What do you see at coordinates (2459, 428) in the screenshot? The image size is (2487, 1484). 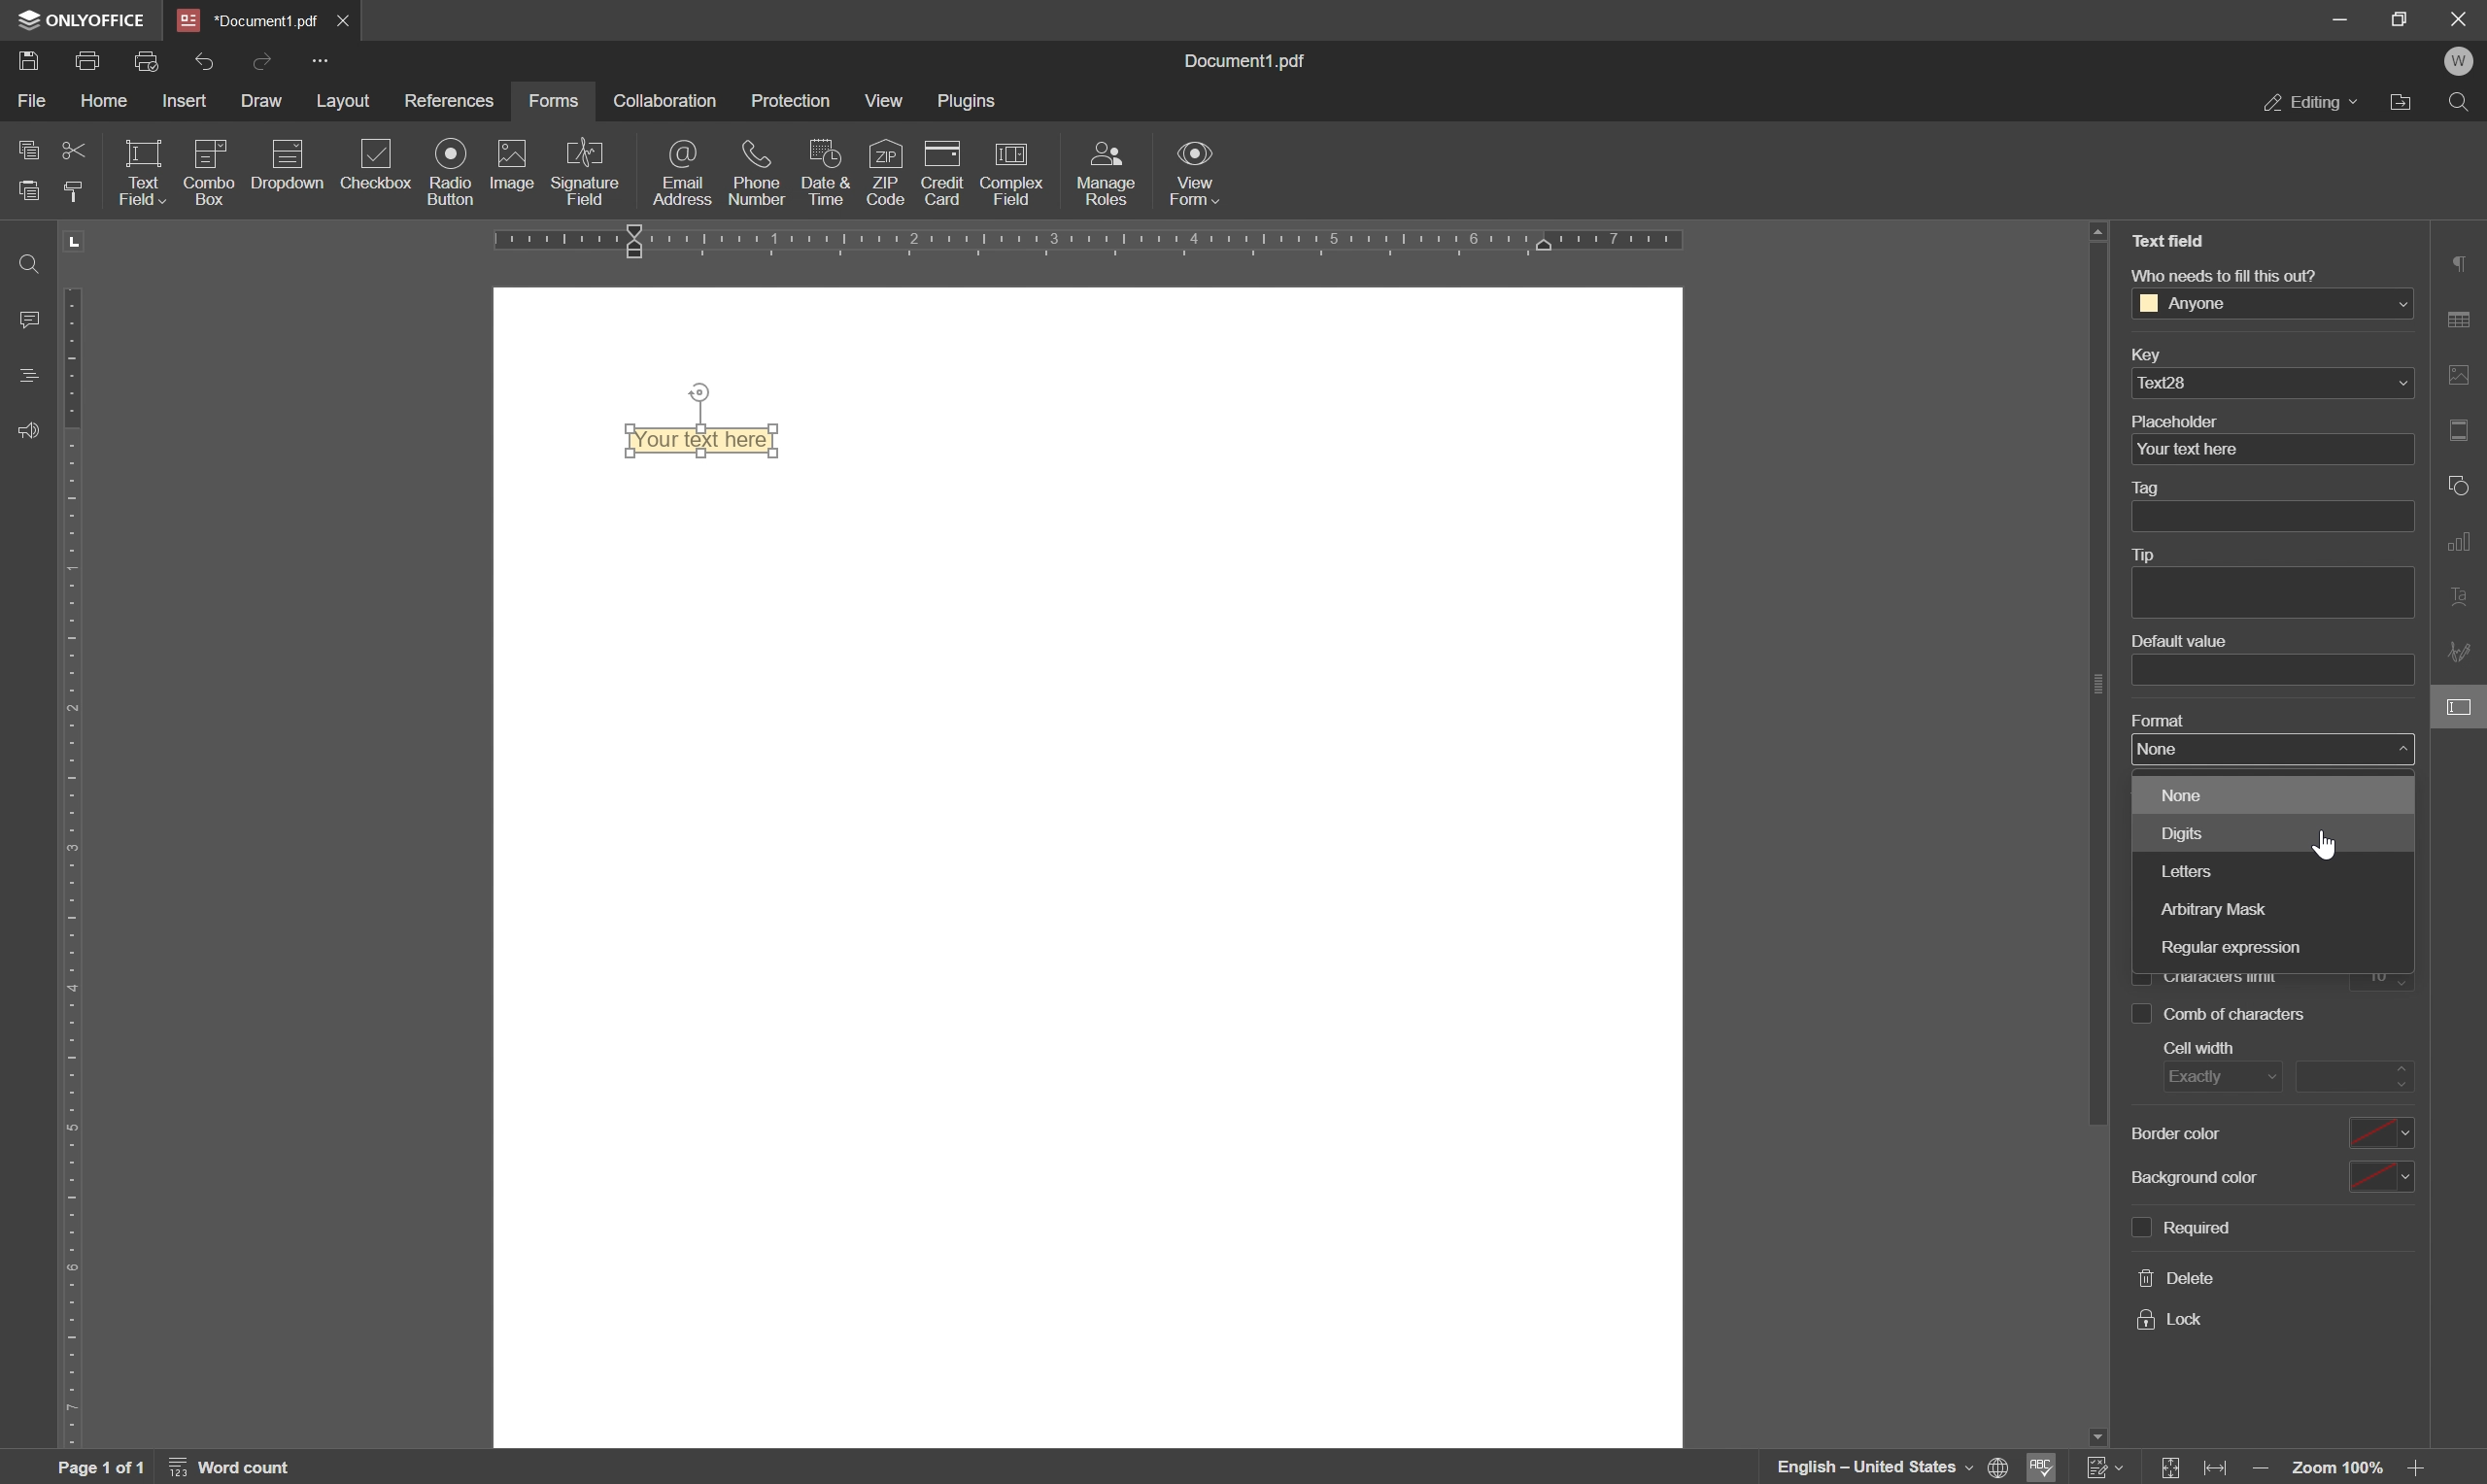 I see `header and footer settings` at bounding box center [2459, 428].